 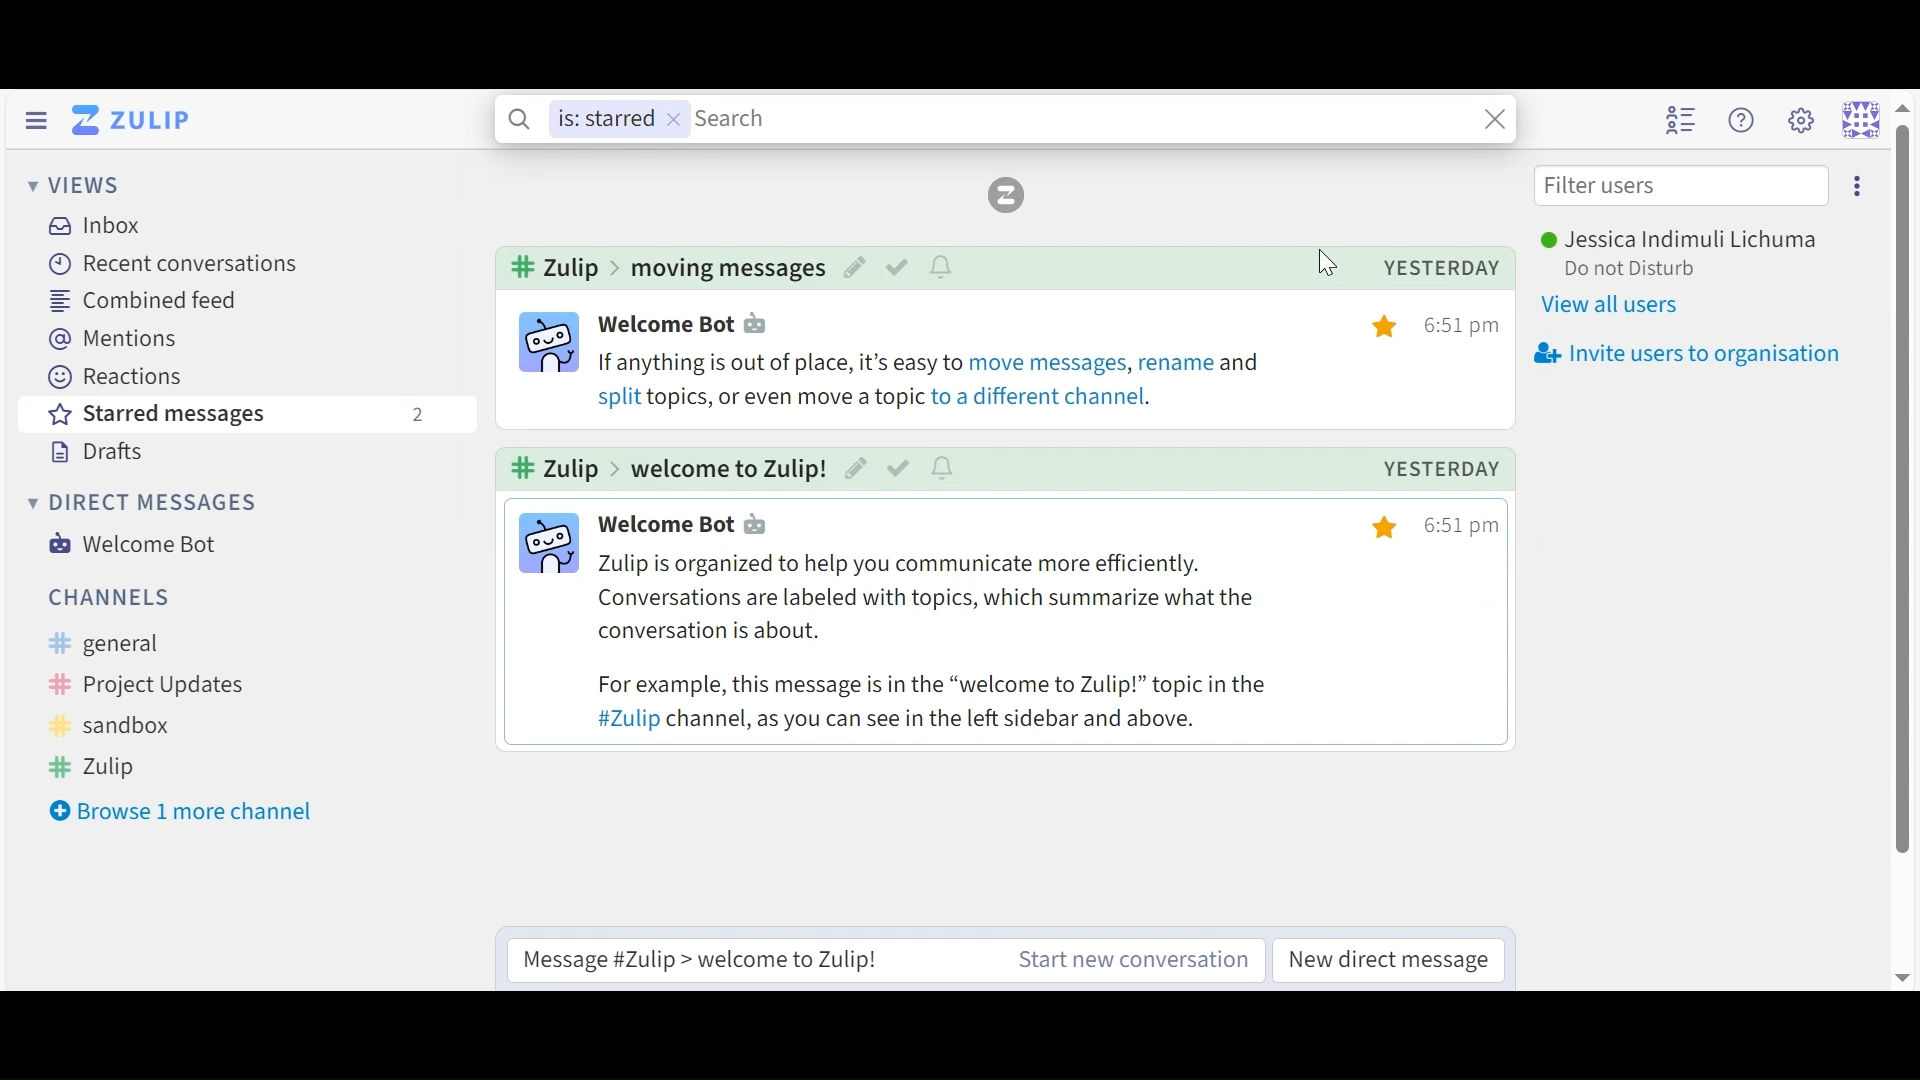 What do you see at coordinates (121, 763) in the screenshot?
I see `Zulip` at bounding box center [121, 763].